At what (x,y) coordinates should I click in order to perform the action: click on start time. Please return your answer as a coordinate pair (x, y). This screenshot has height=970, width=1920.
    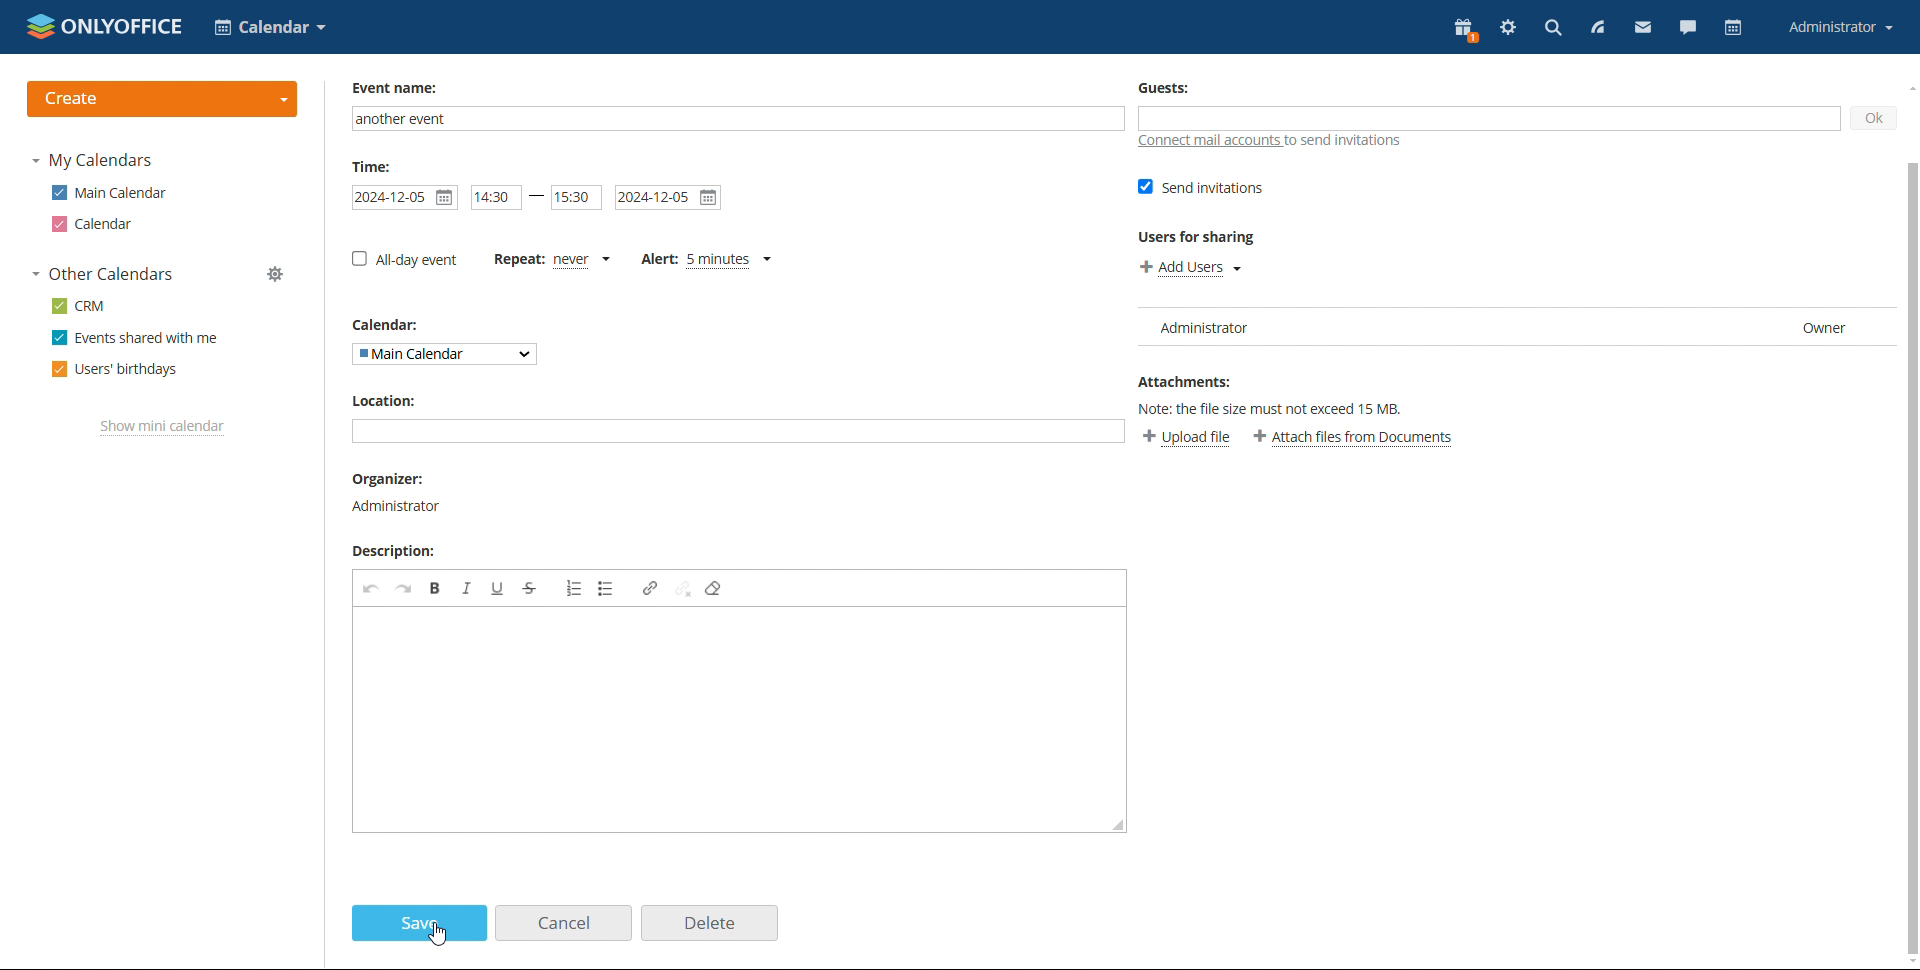
    Looking at the image, I should click on (498, 198).